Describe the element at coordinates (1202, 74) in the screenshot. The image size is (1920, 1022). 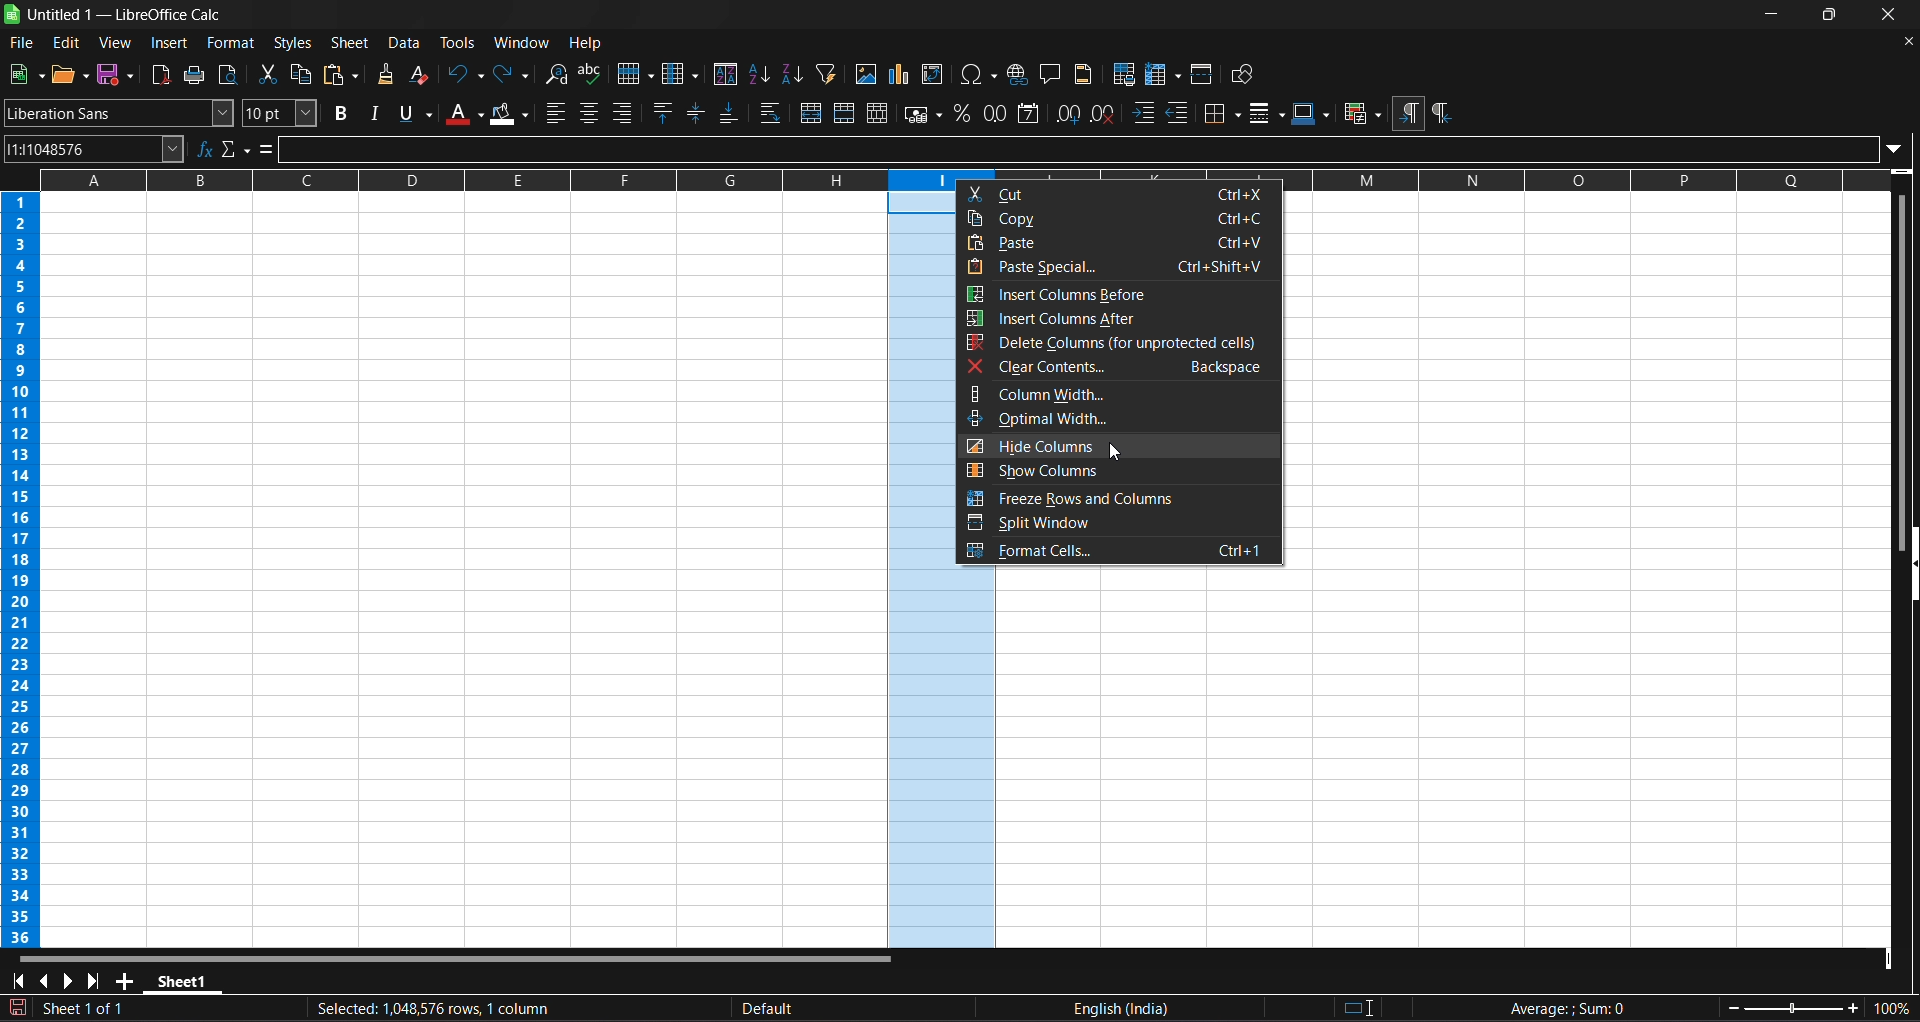
I see `split window` at that location.